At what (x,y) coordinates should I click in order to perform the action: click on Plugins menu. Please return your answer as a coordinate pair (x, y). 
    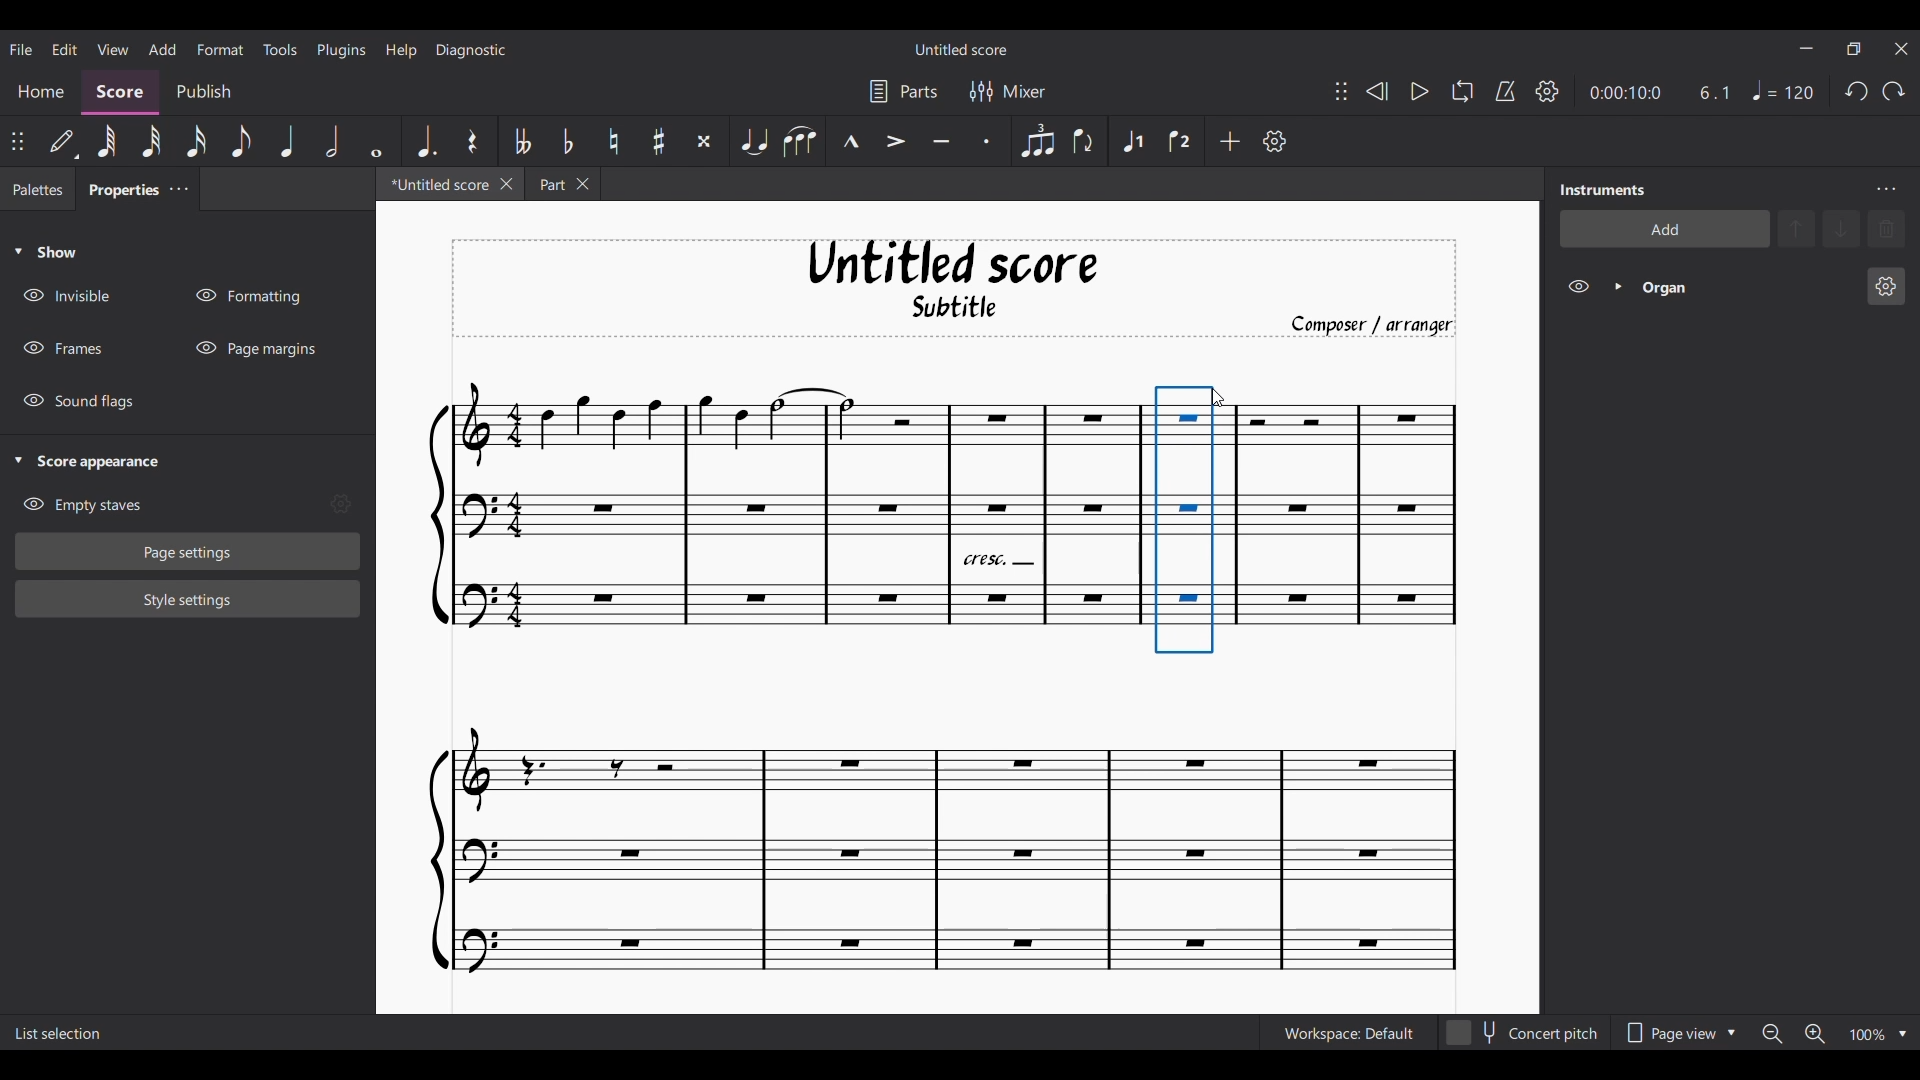
    Looking at the image, I should click on (342, 50).